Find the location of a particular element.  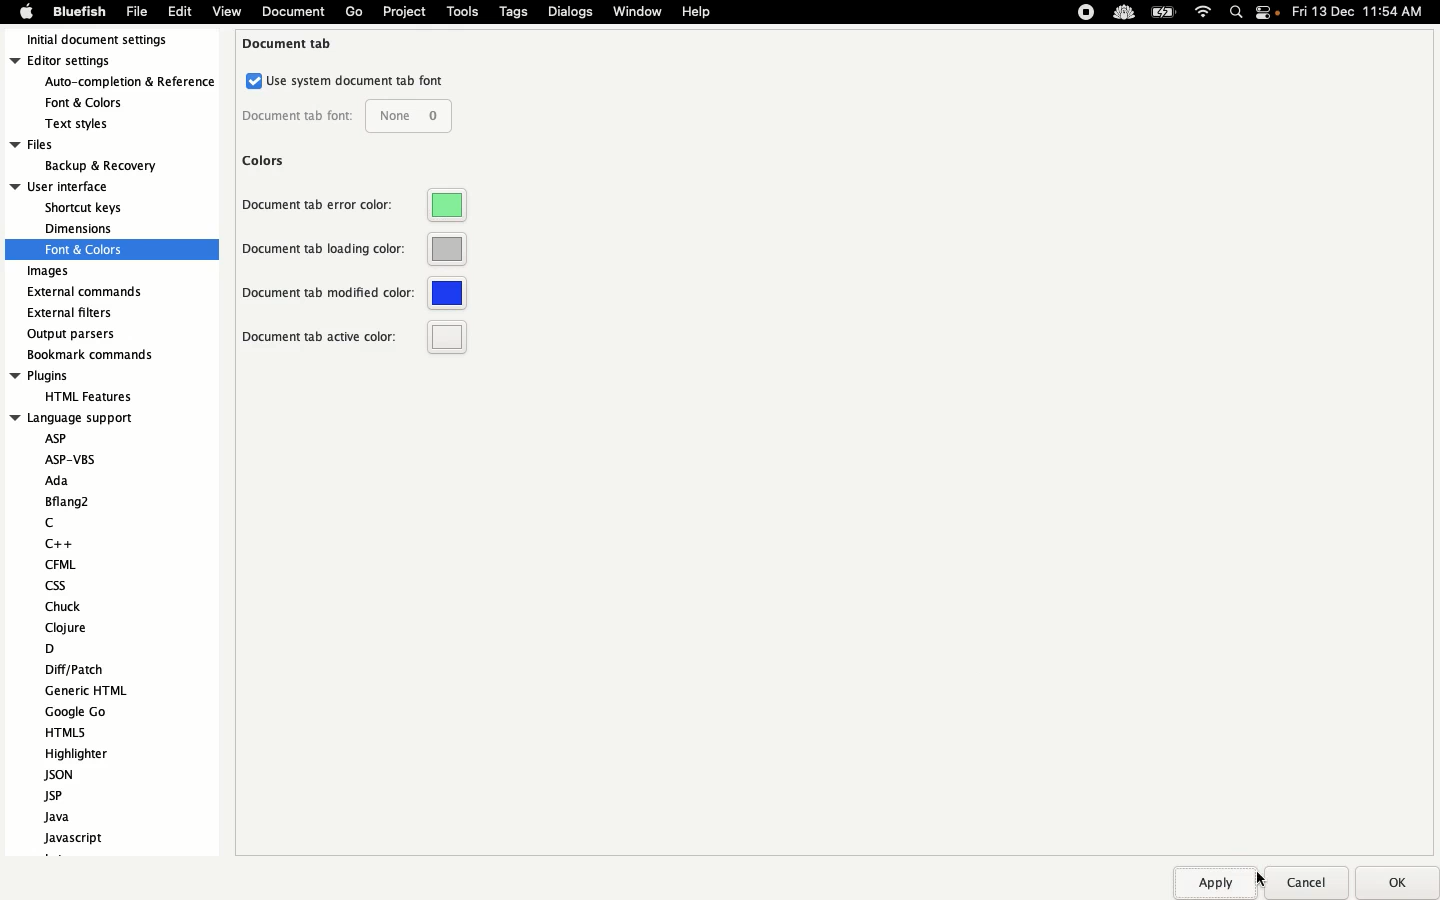

Plugins is located at coordinates (74, 376).